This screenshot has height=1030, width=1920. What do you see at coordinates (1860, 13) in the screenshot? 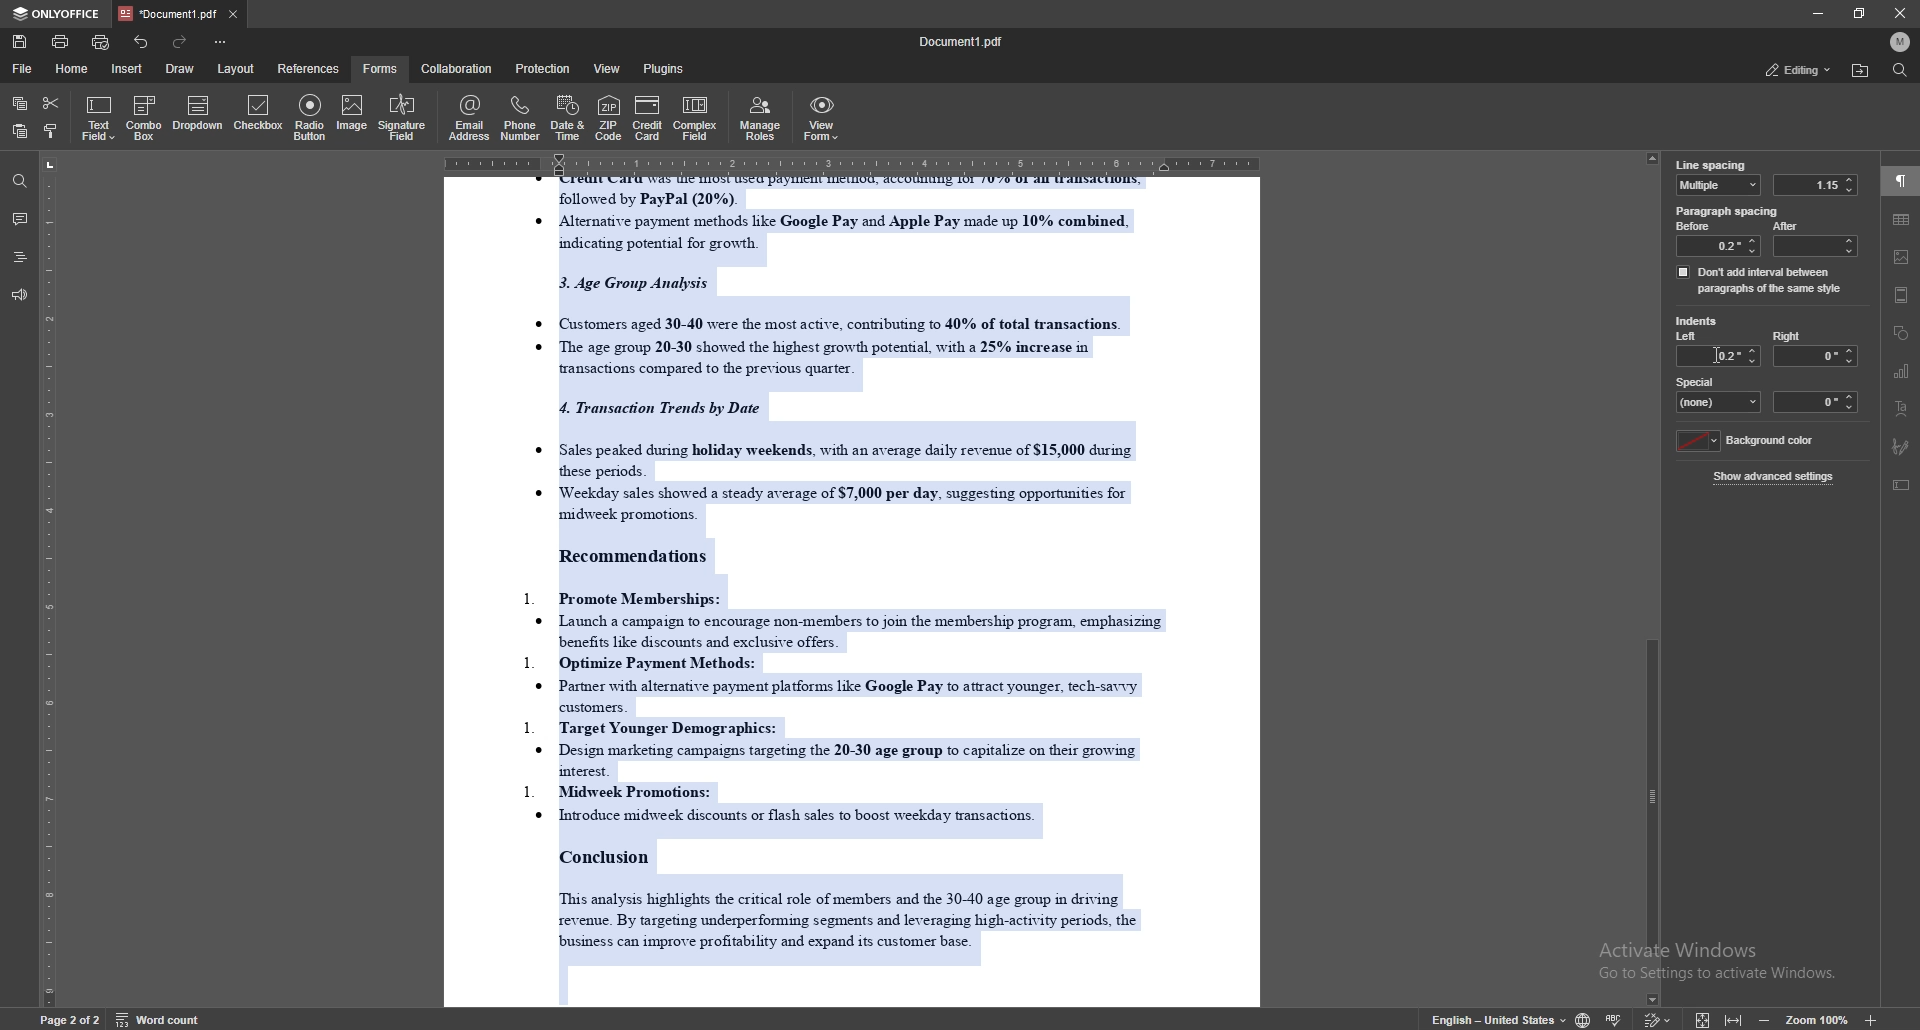
I see `resize` at bounding box center [1860, 13].